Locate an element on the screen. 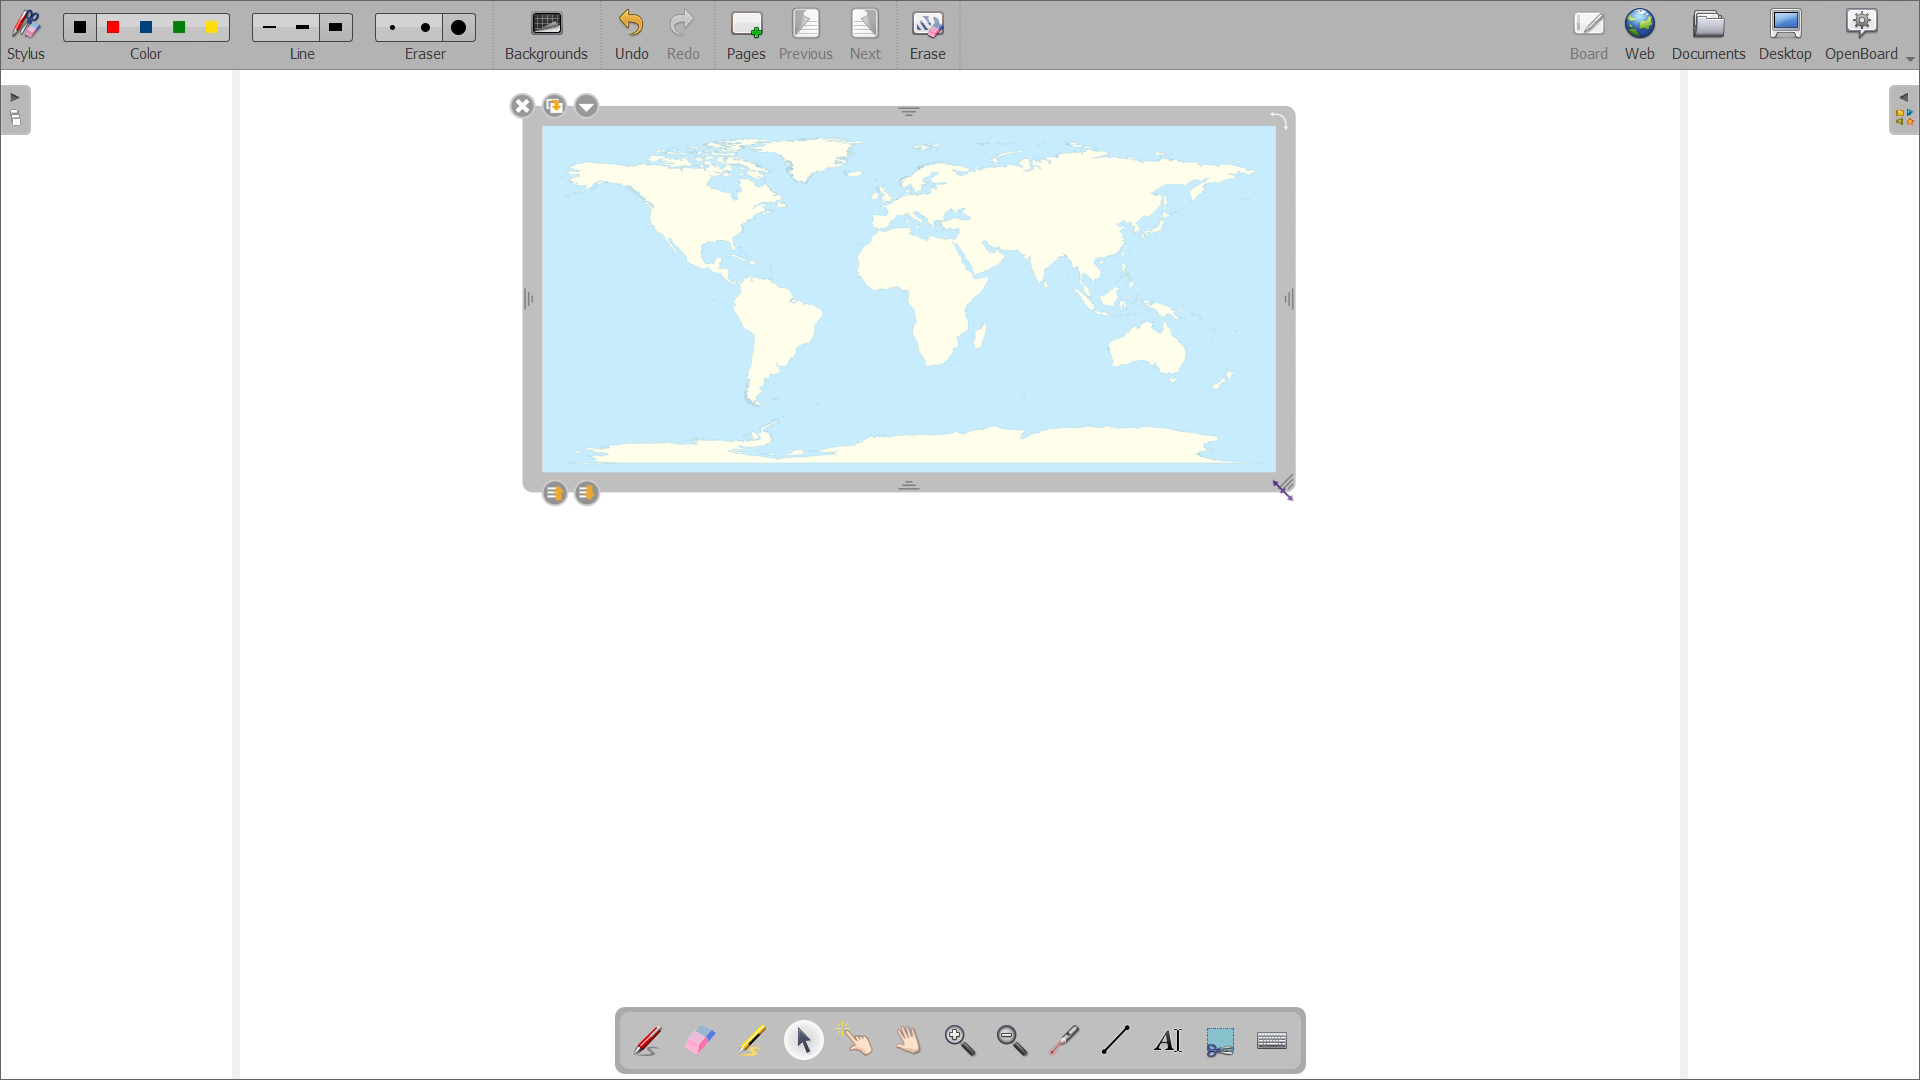  write text is located at coordinates (1168, 1041).